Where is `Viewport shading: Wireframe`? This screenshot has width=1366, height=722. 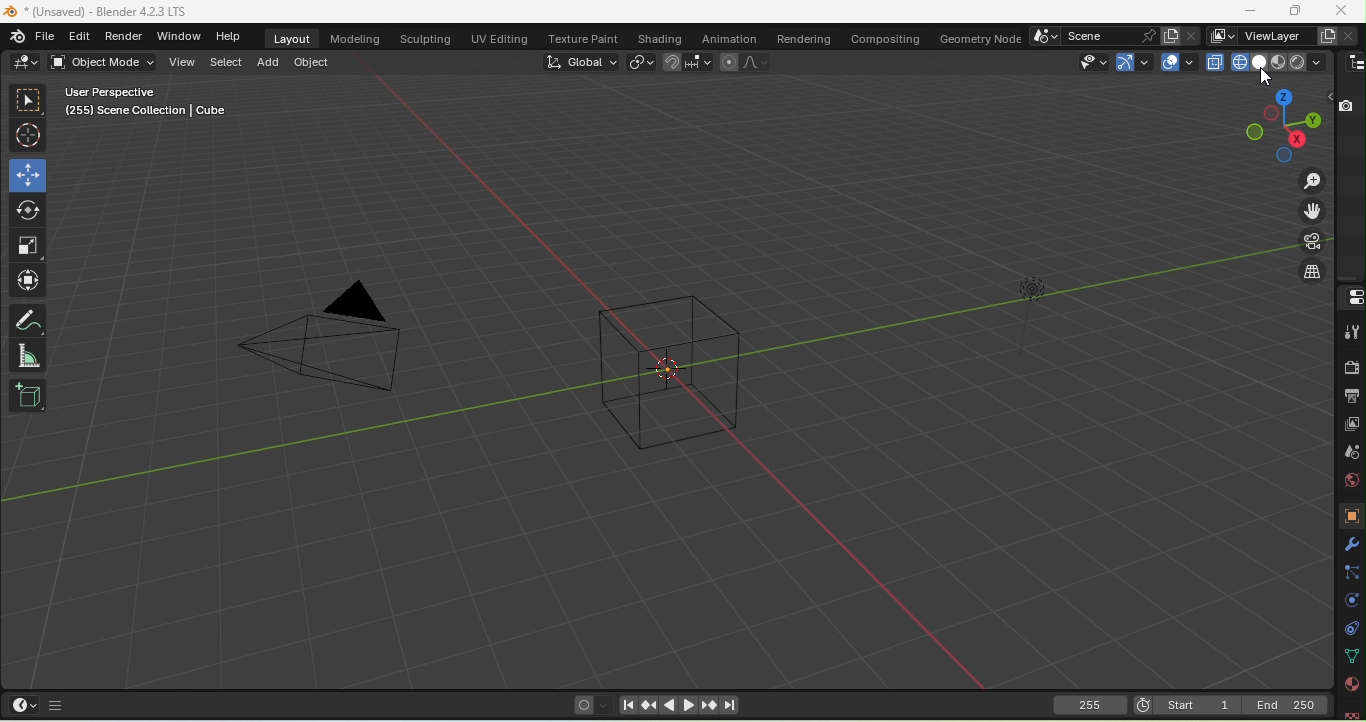 Viewport shading: Wireframe is located at coordinates (1237, 62).